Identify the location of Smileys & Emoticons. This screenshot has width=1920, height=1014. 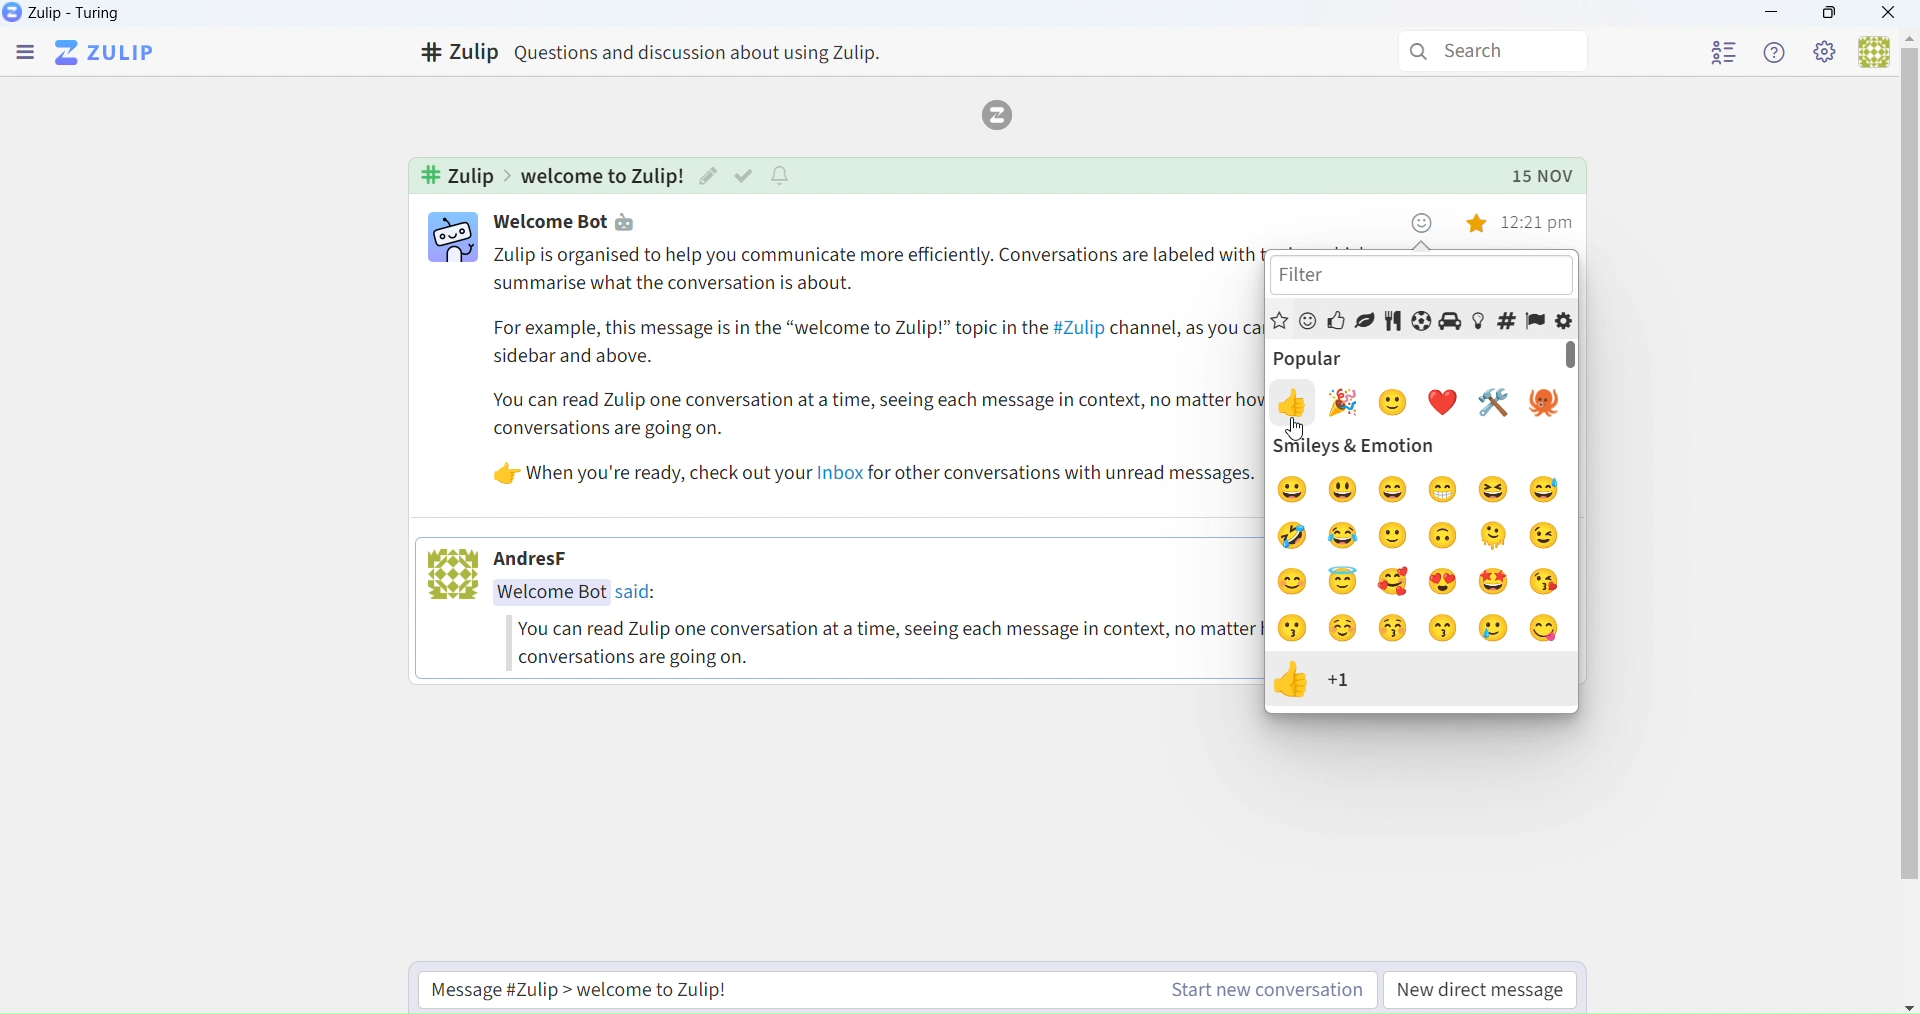
(1422, 448).